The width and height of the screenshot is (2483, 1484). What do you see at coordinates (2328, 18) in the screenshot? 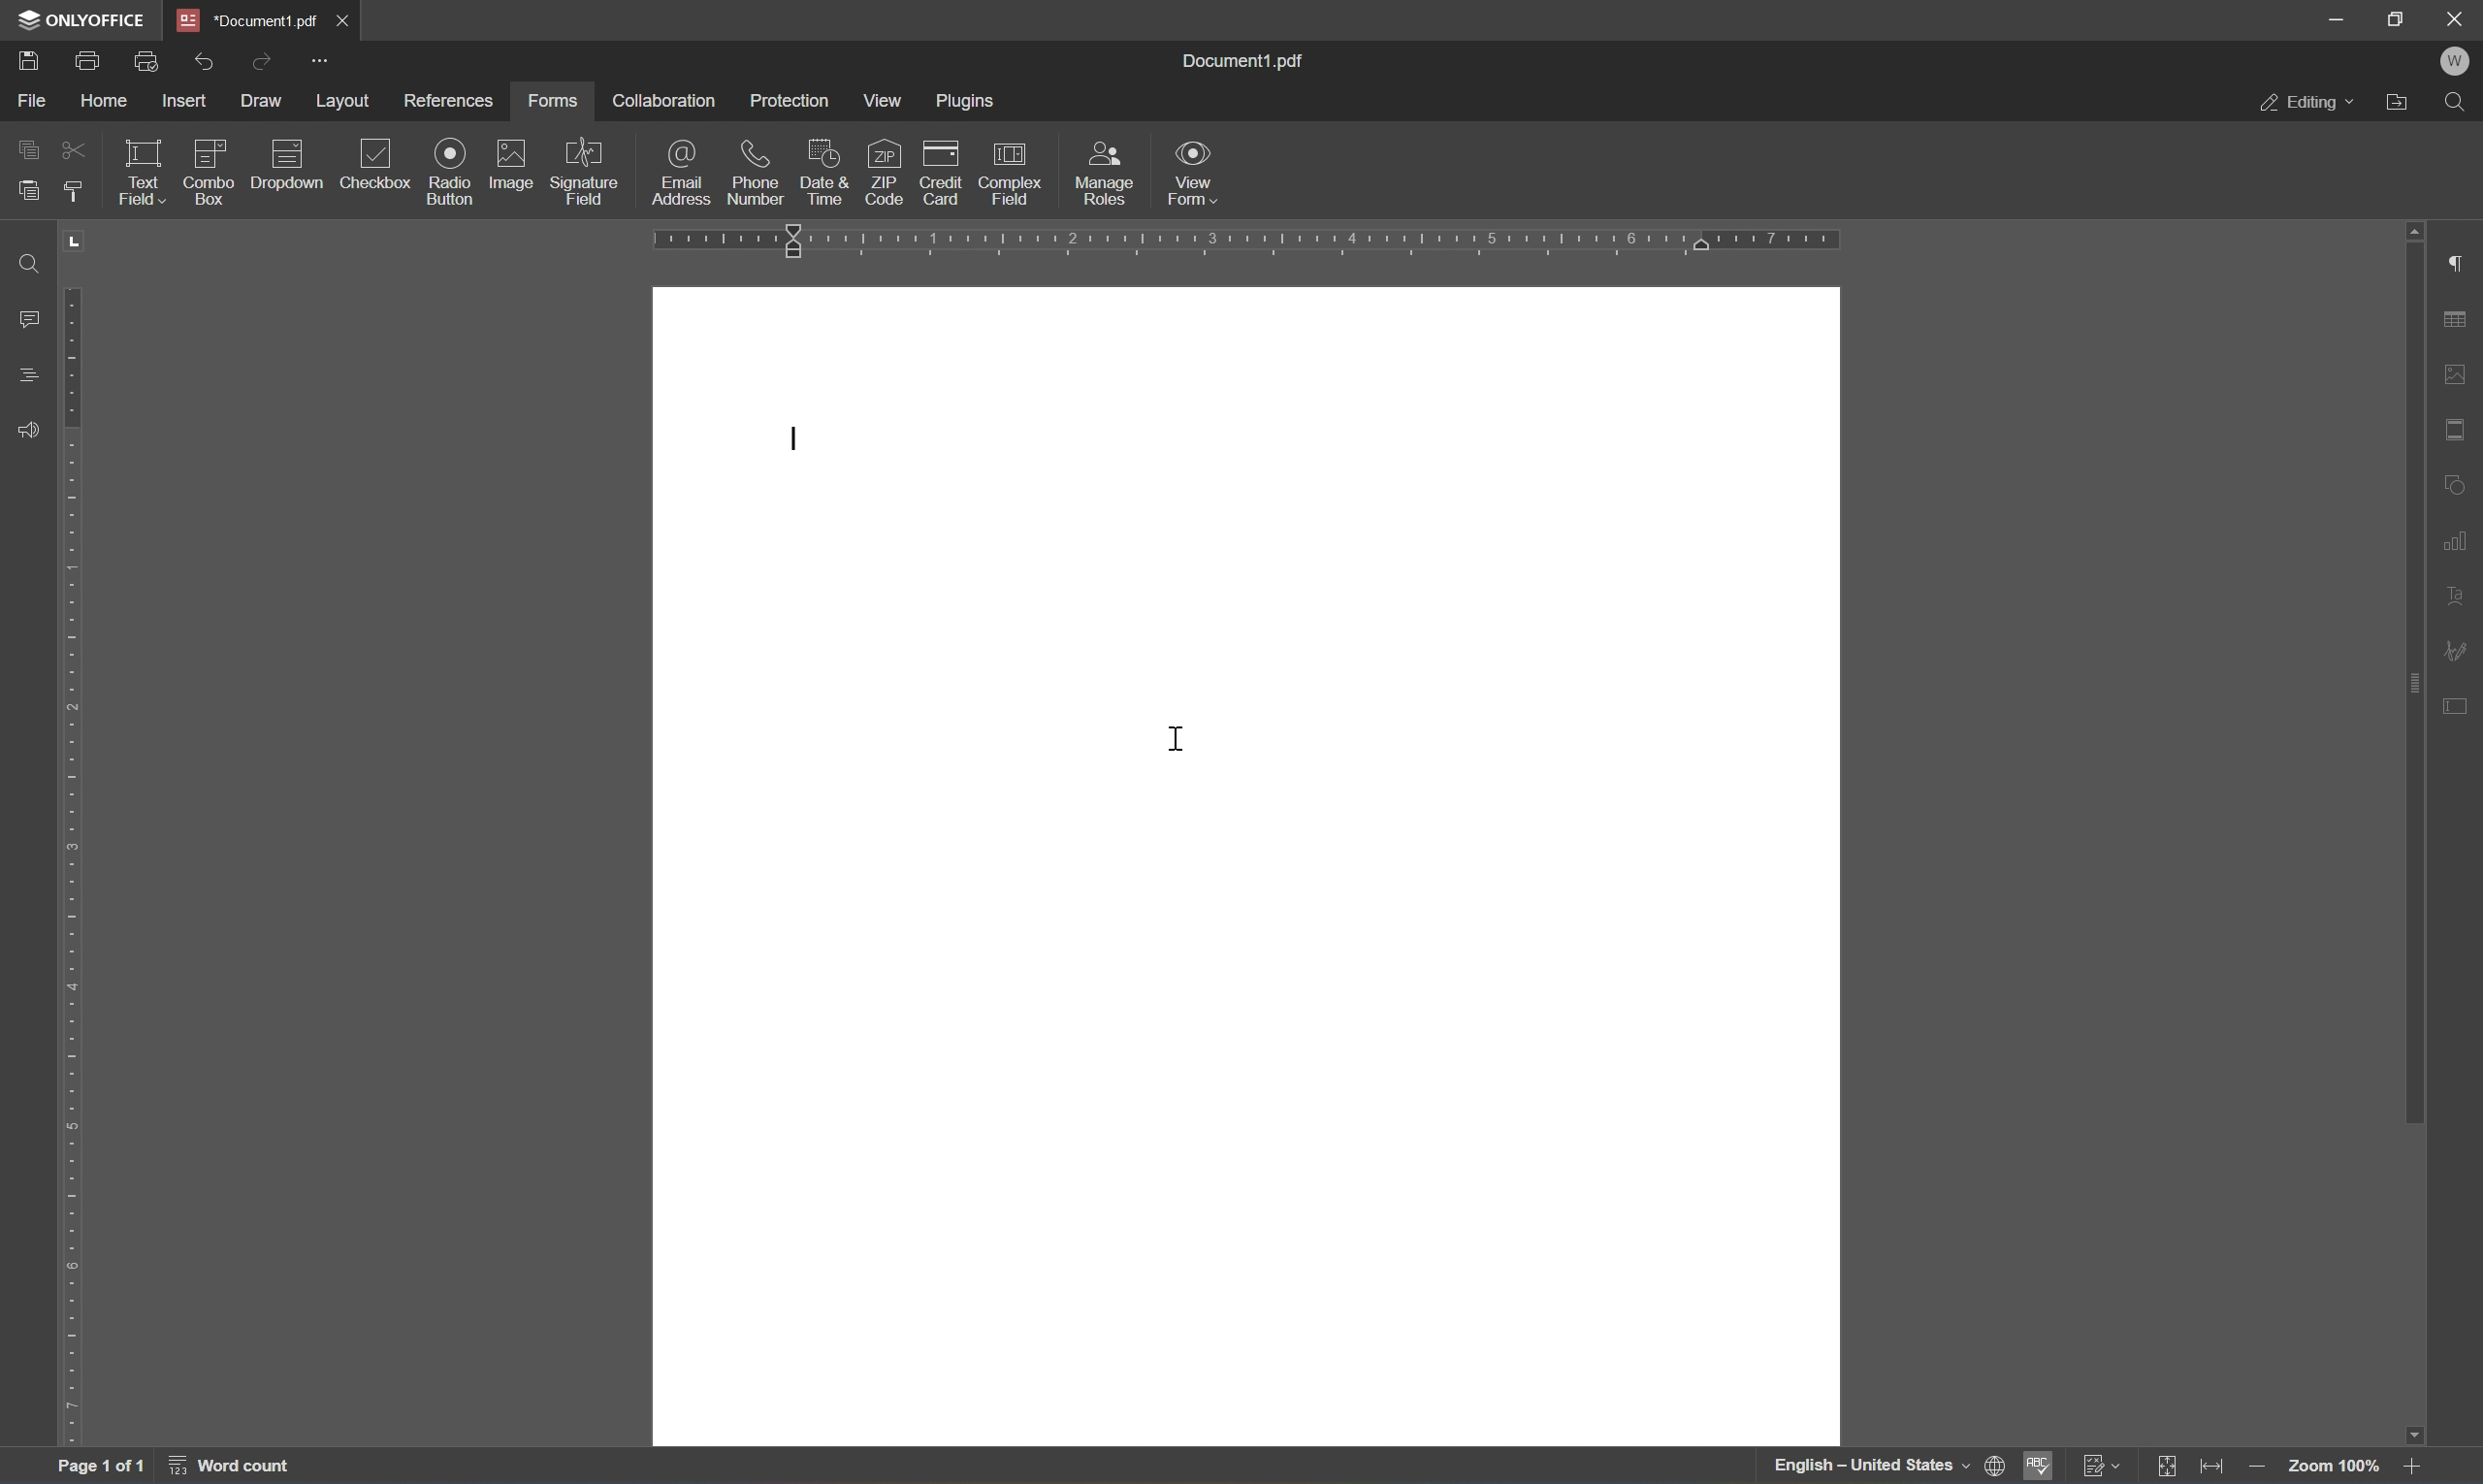
I see `minimize` at bounding box center [2328, 18].